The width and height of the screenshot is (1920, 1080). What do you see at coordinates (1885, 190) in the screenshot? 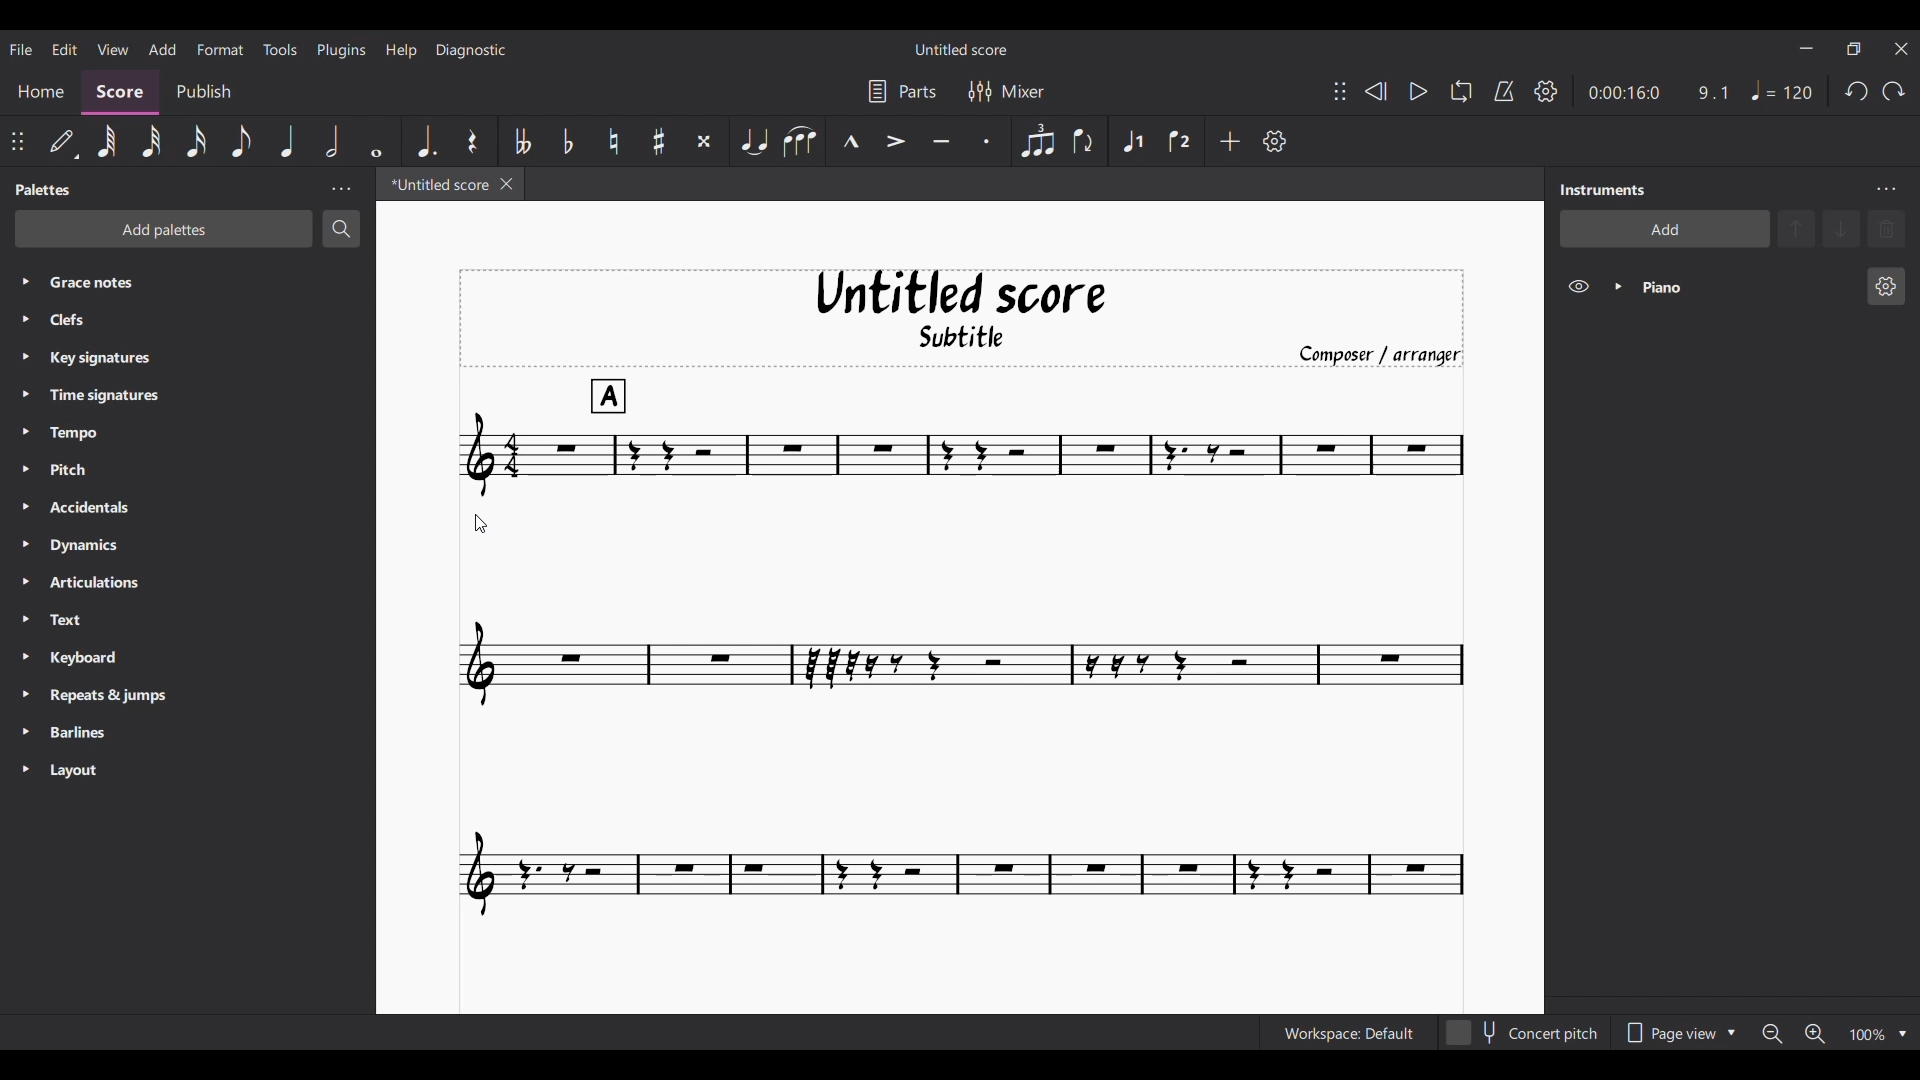
I see `Instrument settings` at bounding box center [1885, 190].